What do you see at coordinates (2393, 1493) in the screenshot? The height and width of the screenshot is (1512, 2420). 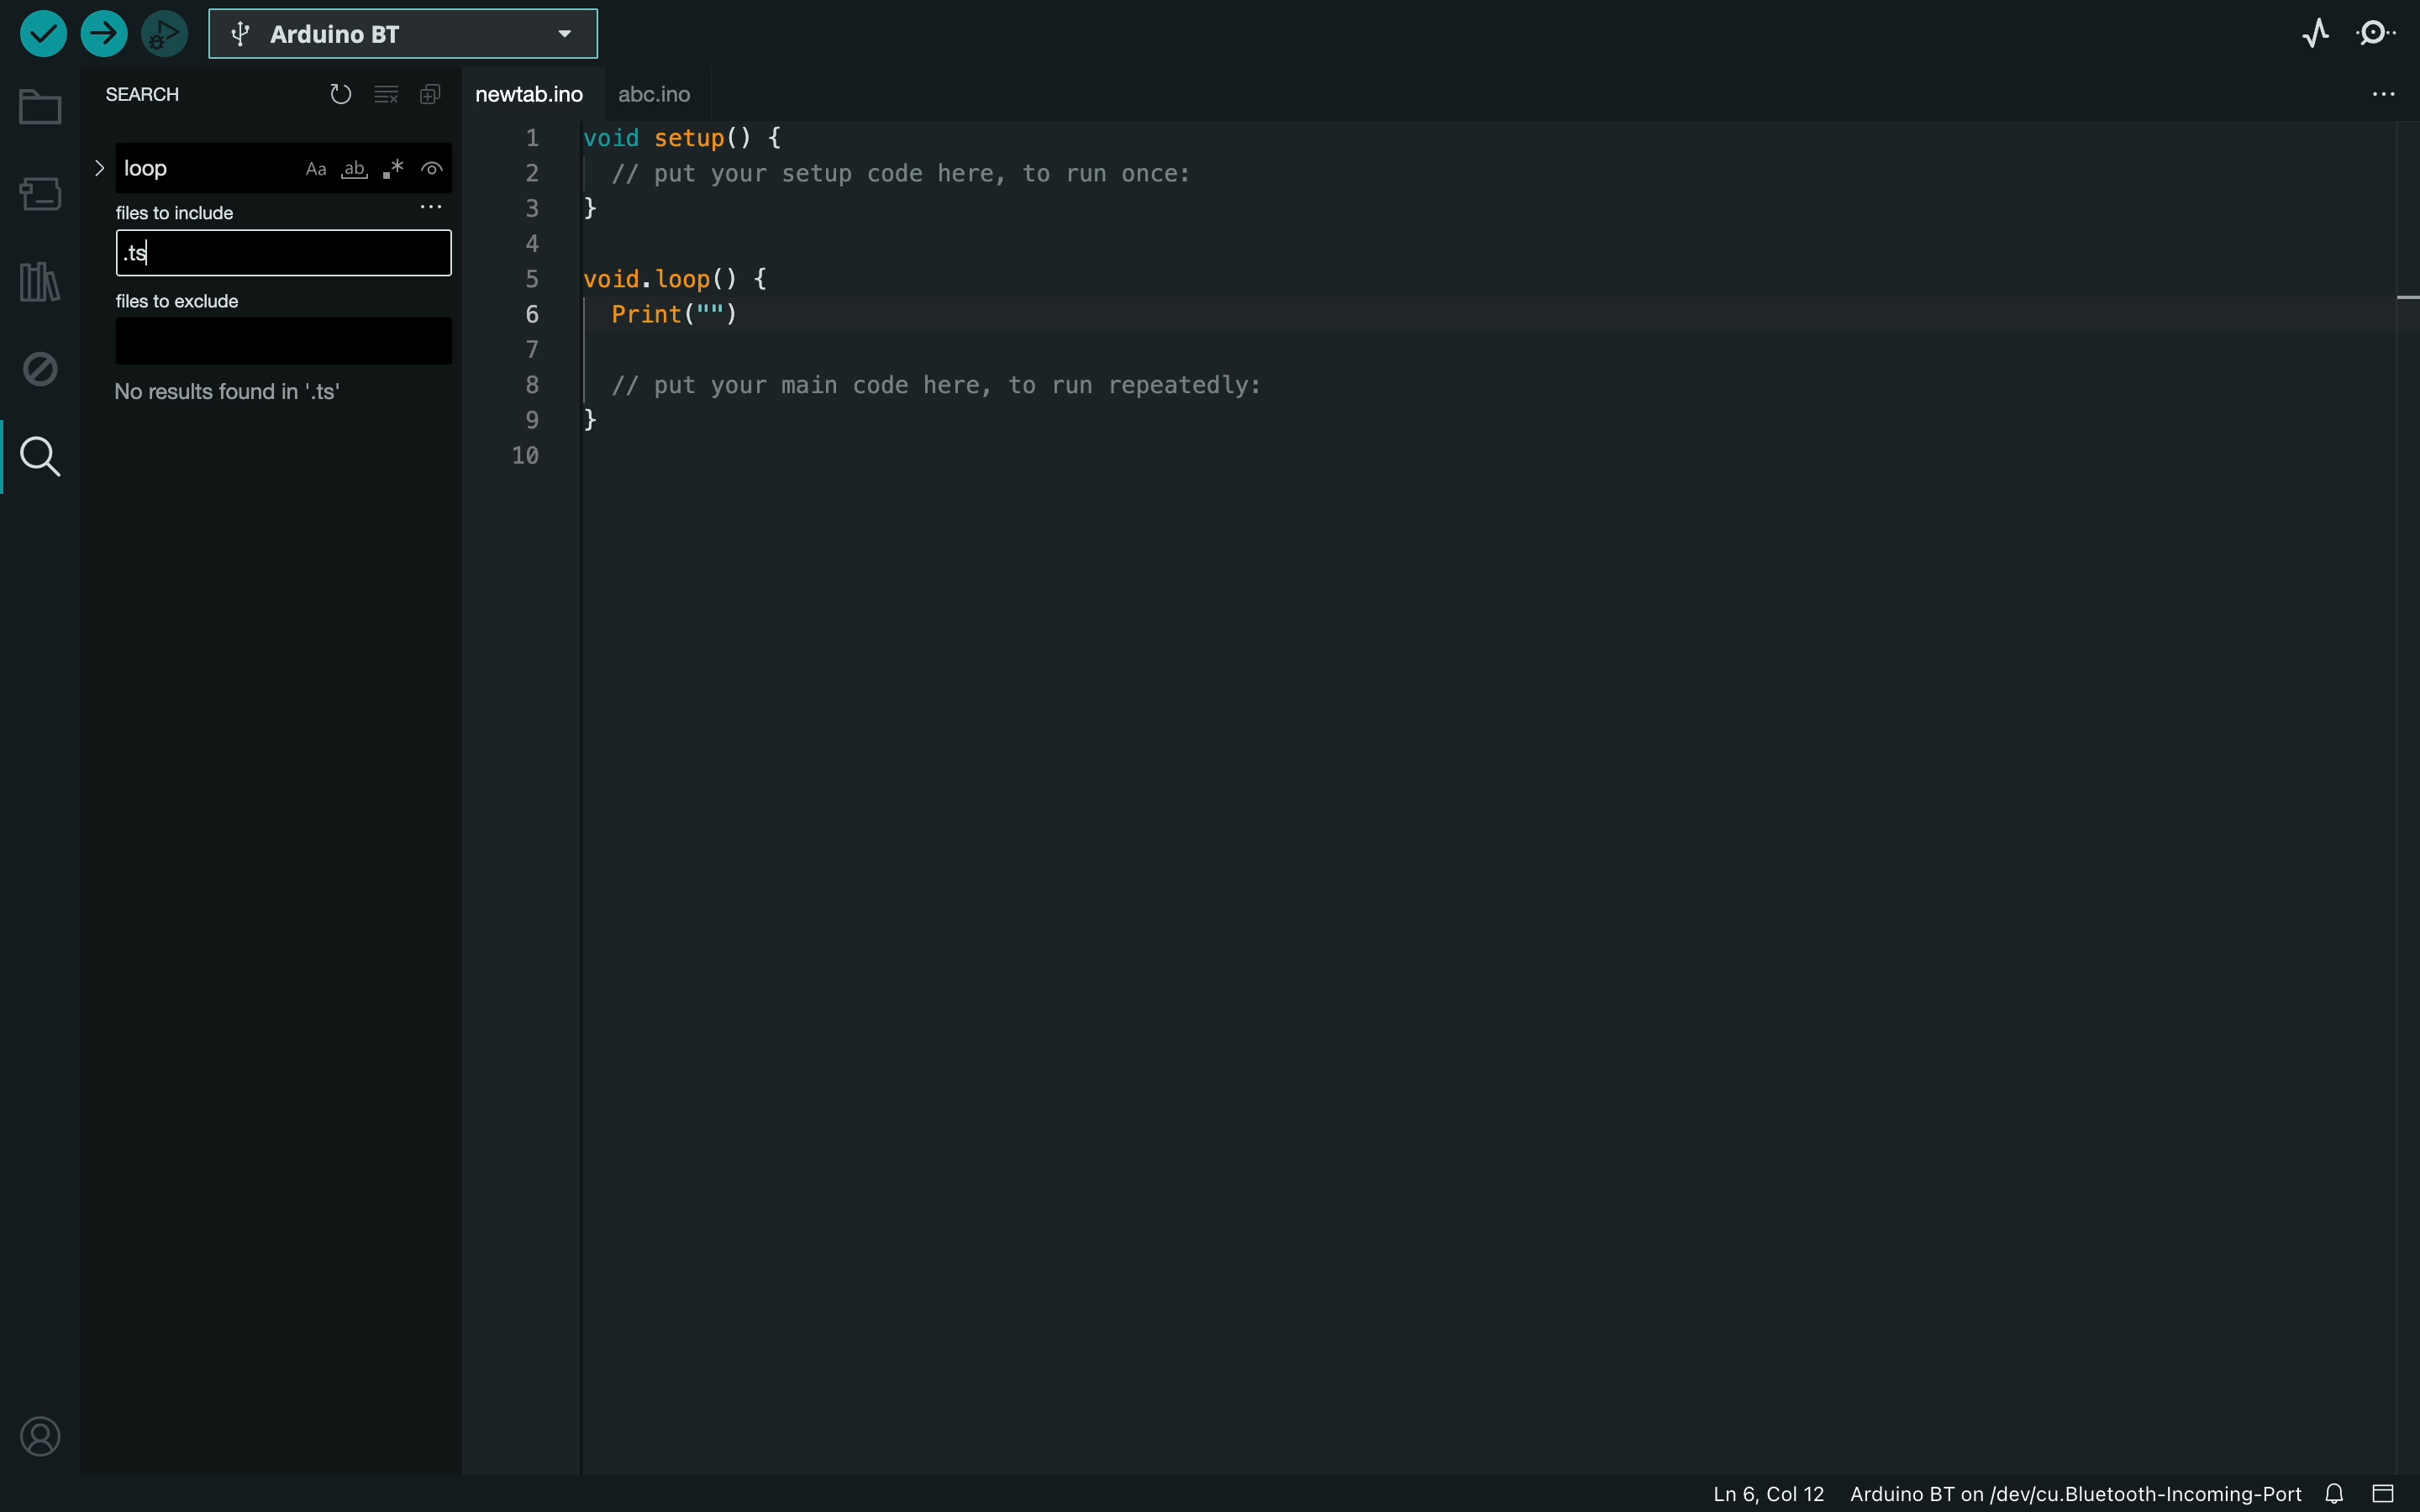 I see `close slide bar` at bounding box center [2393, 1493].